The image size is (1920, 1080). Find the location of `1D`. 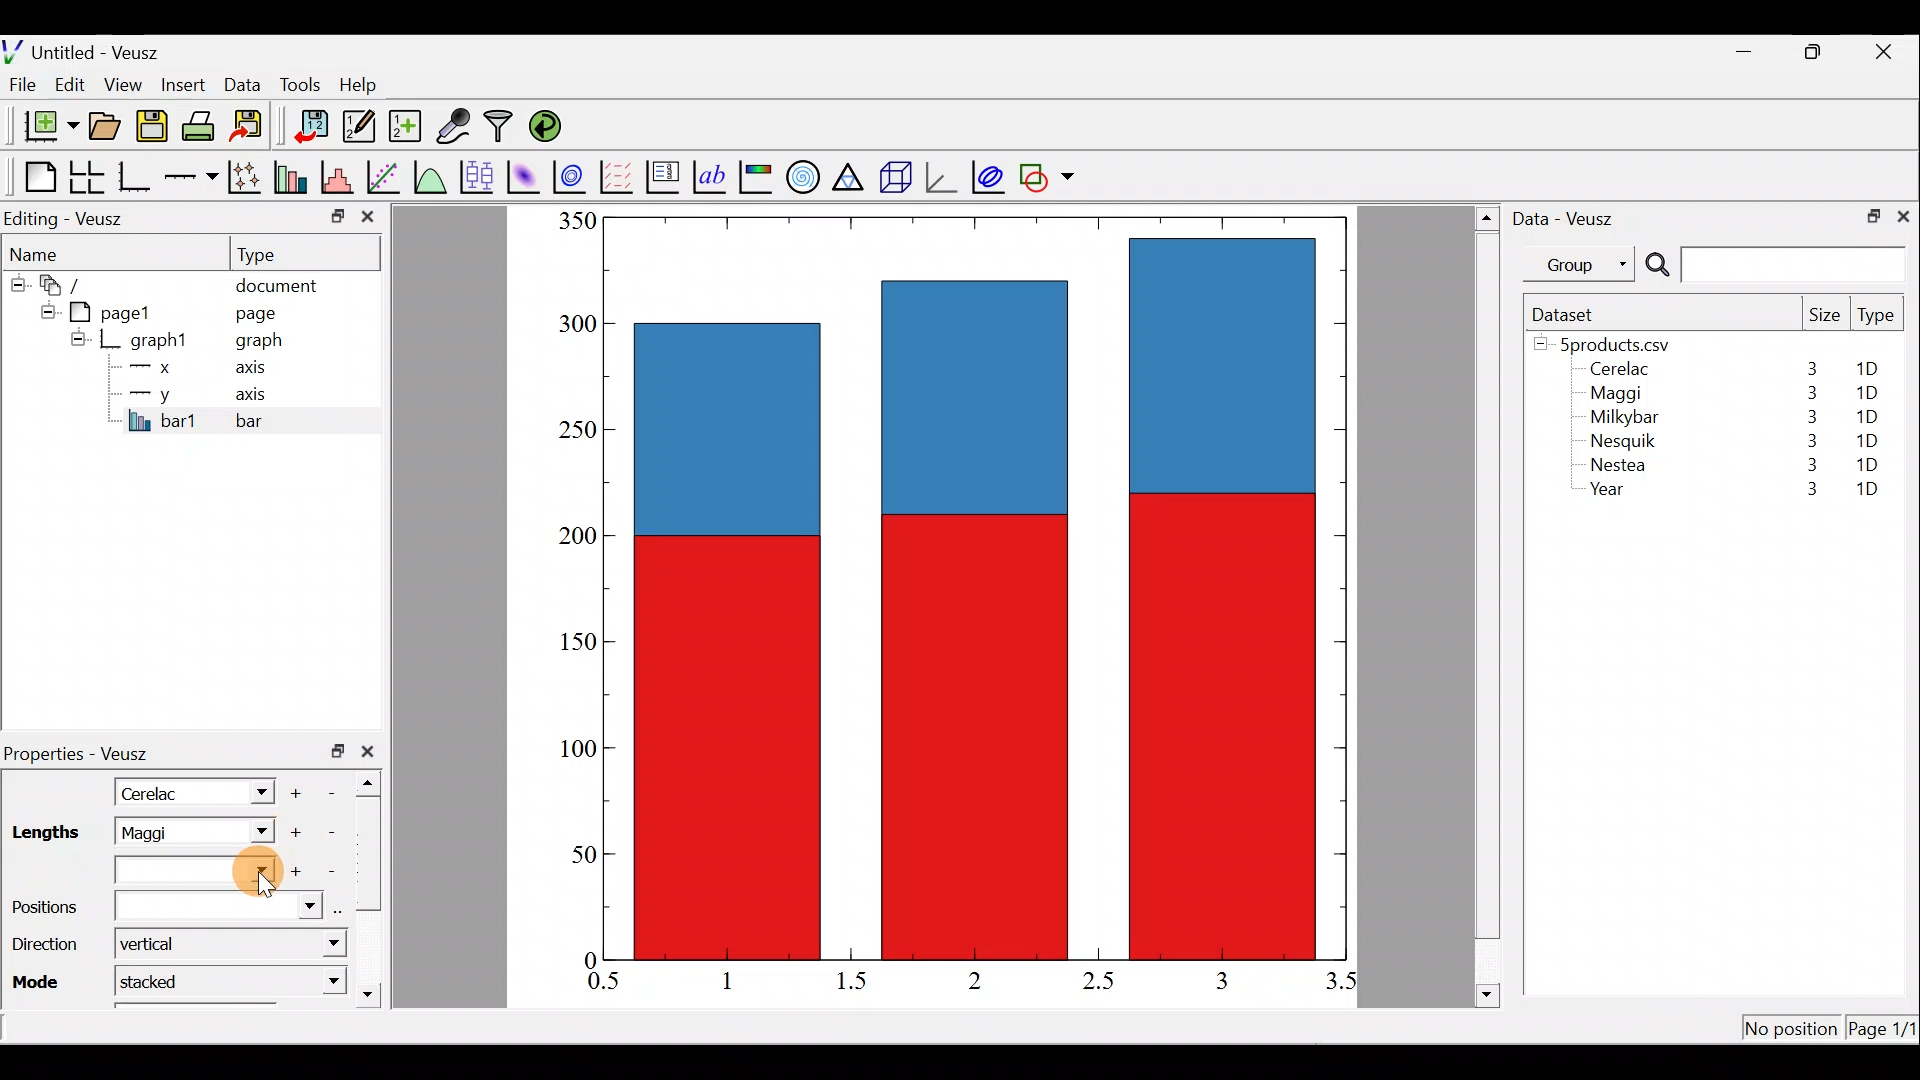

1D is located at coordinates (1866, 393).